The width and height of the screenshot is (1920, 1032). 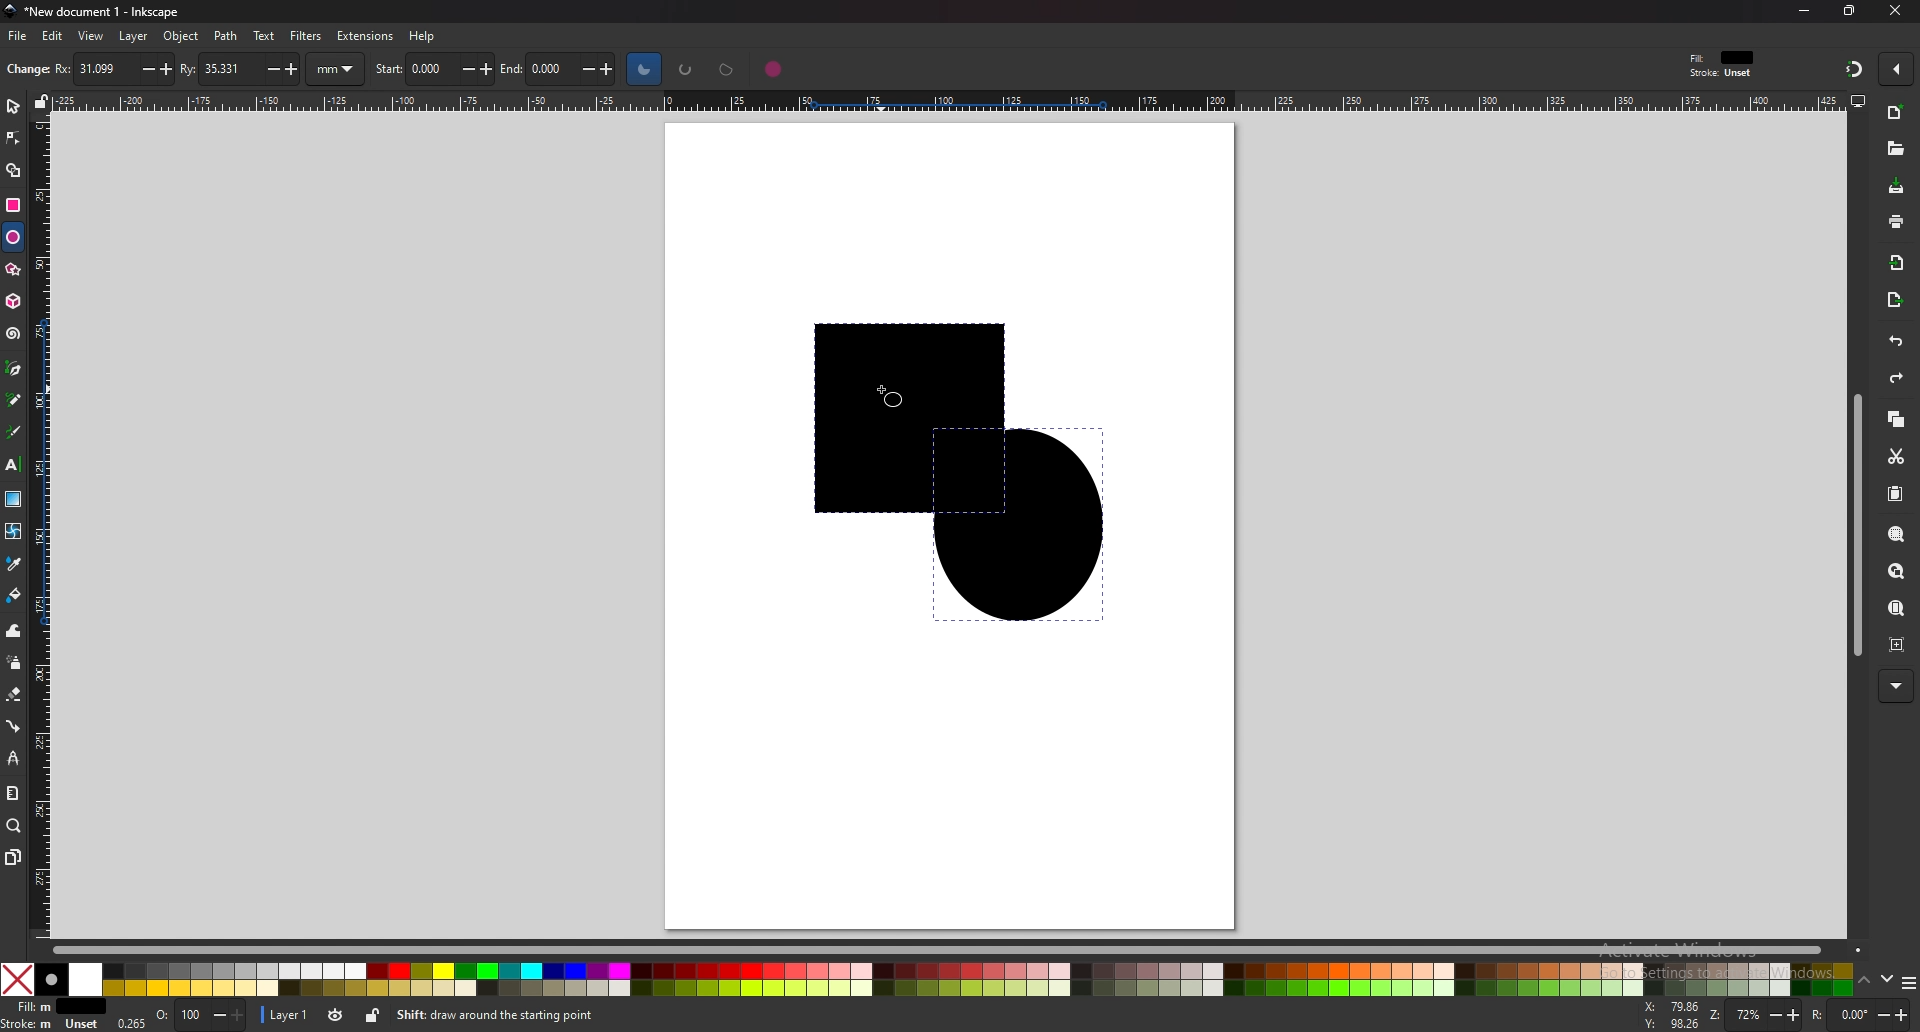 I want to click on eraser, so click(x=14, y=694).